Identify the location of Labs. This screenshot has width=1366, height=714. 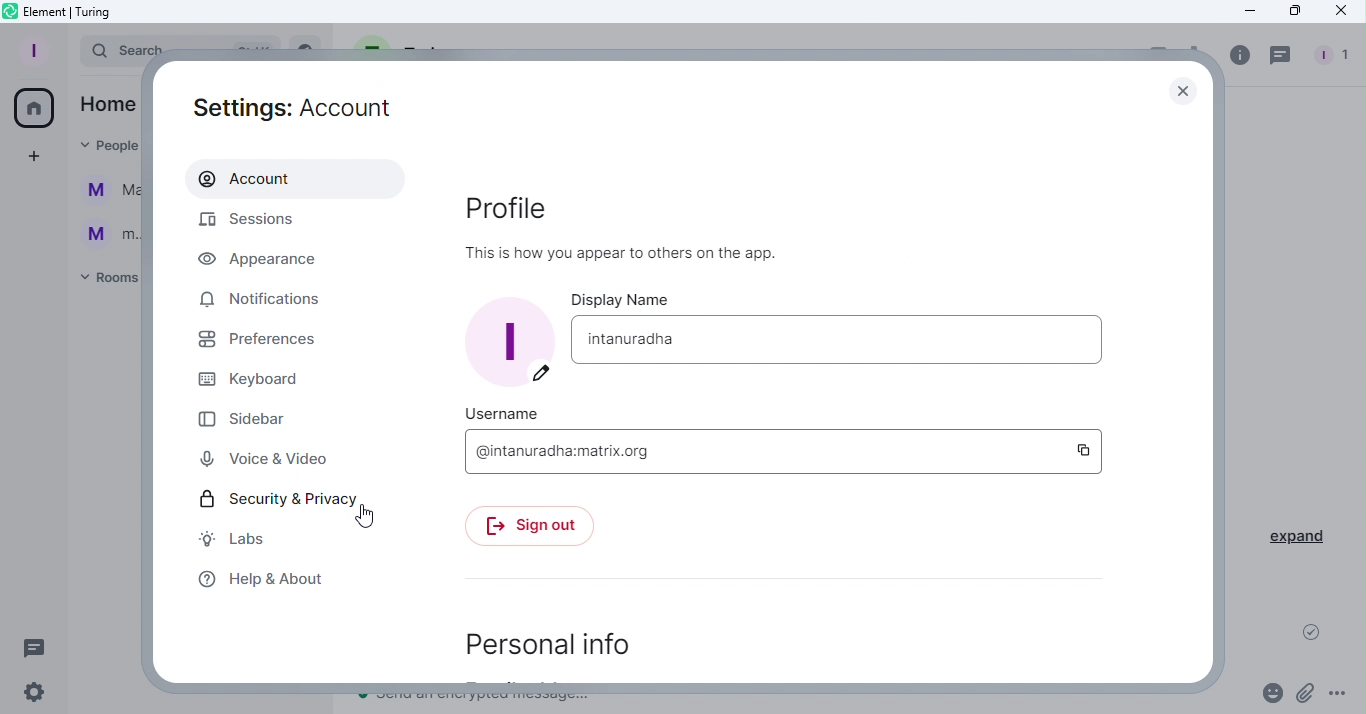
(233, 539).